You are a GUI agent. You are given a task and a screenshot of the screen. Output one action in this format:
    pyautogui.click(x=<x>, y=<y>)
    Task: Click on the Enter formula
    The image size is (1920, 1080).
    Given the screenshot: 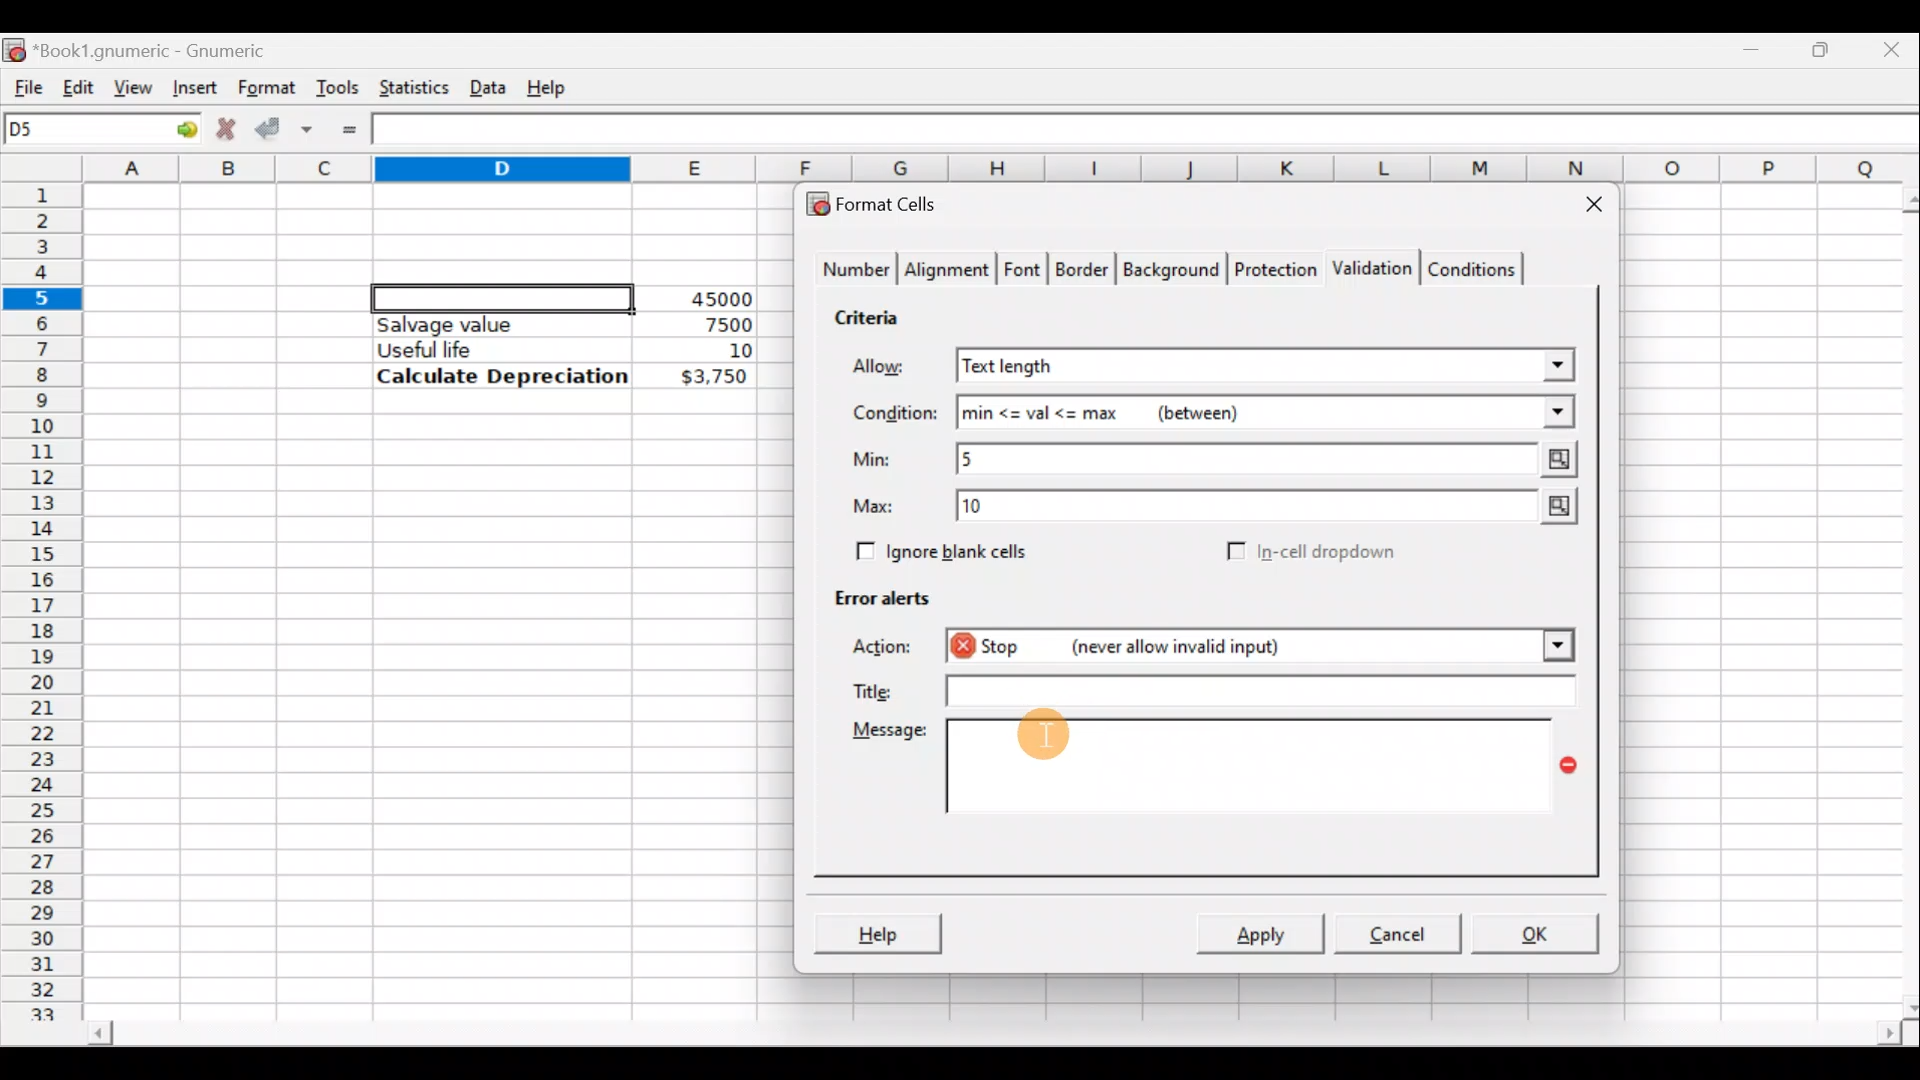 What is the action you would take?
    pyautogui.click(x=349, y=130)
    